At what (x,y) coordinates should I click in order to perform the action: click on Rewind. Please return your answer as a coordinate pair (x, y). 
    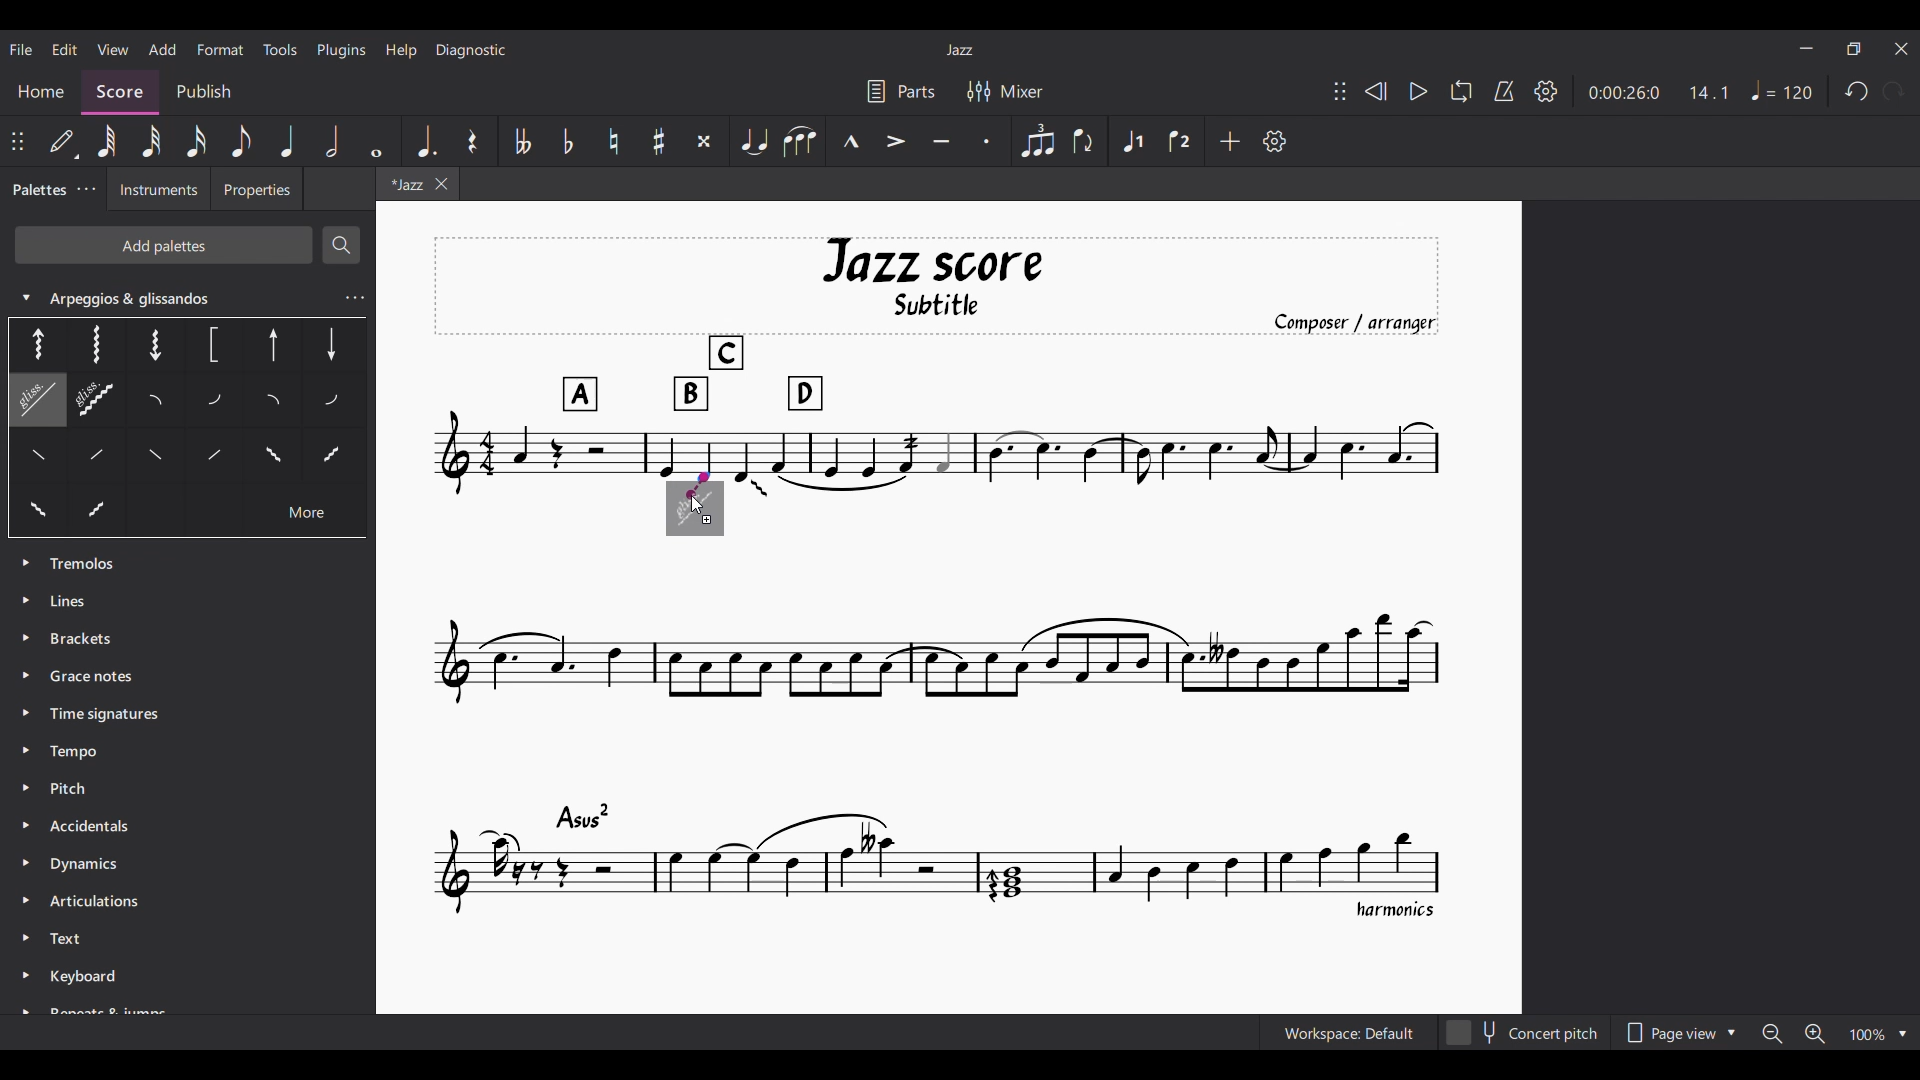
    Looking at the image, I should click on (1376, 91).